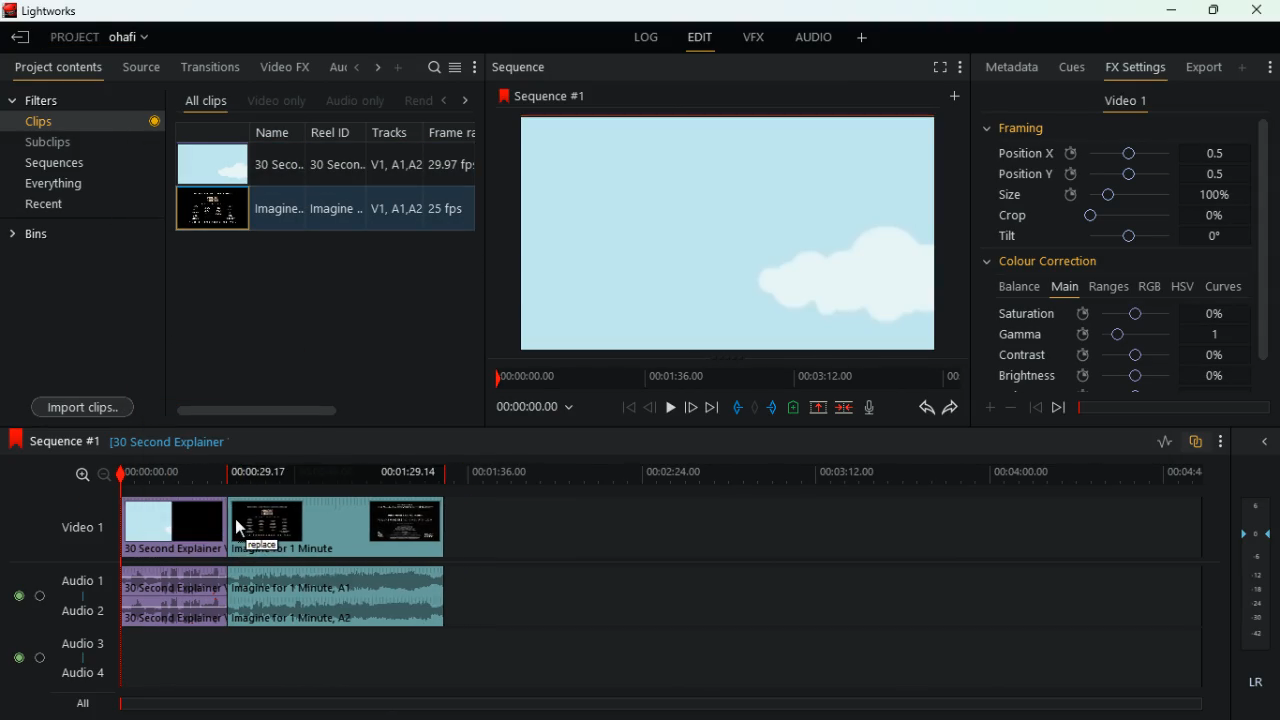 Image resolution: width=1280 pixels, height=720 pixels. I want to click on video only, so click(277, 100).